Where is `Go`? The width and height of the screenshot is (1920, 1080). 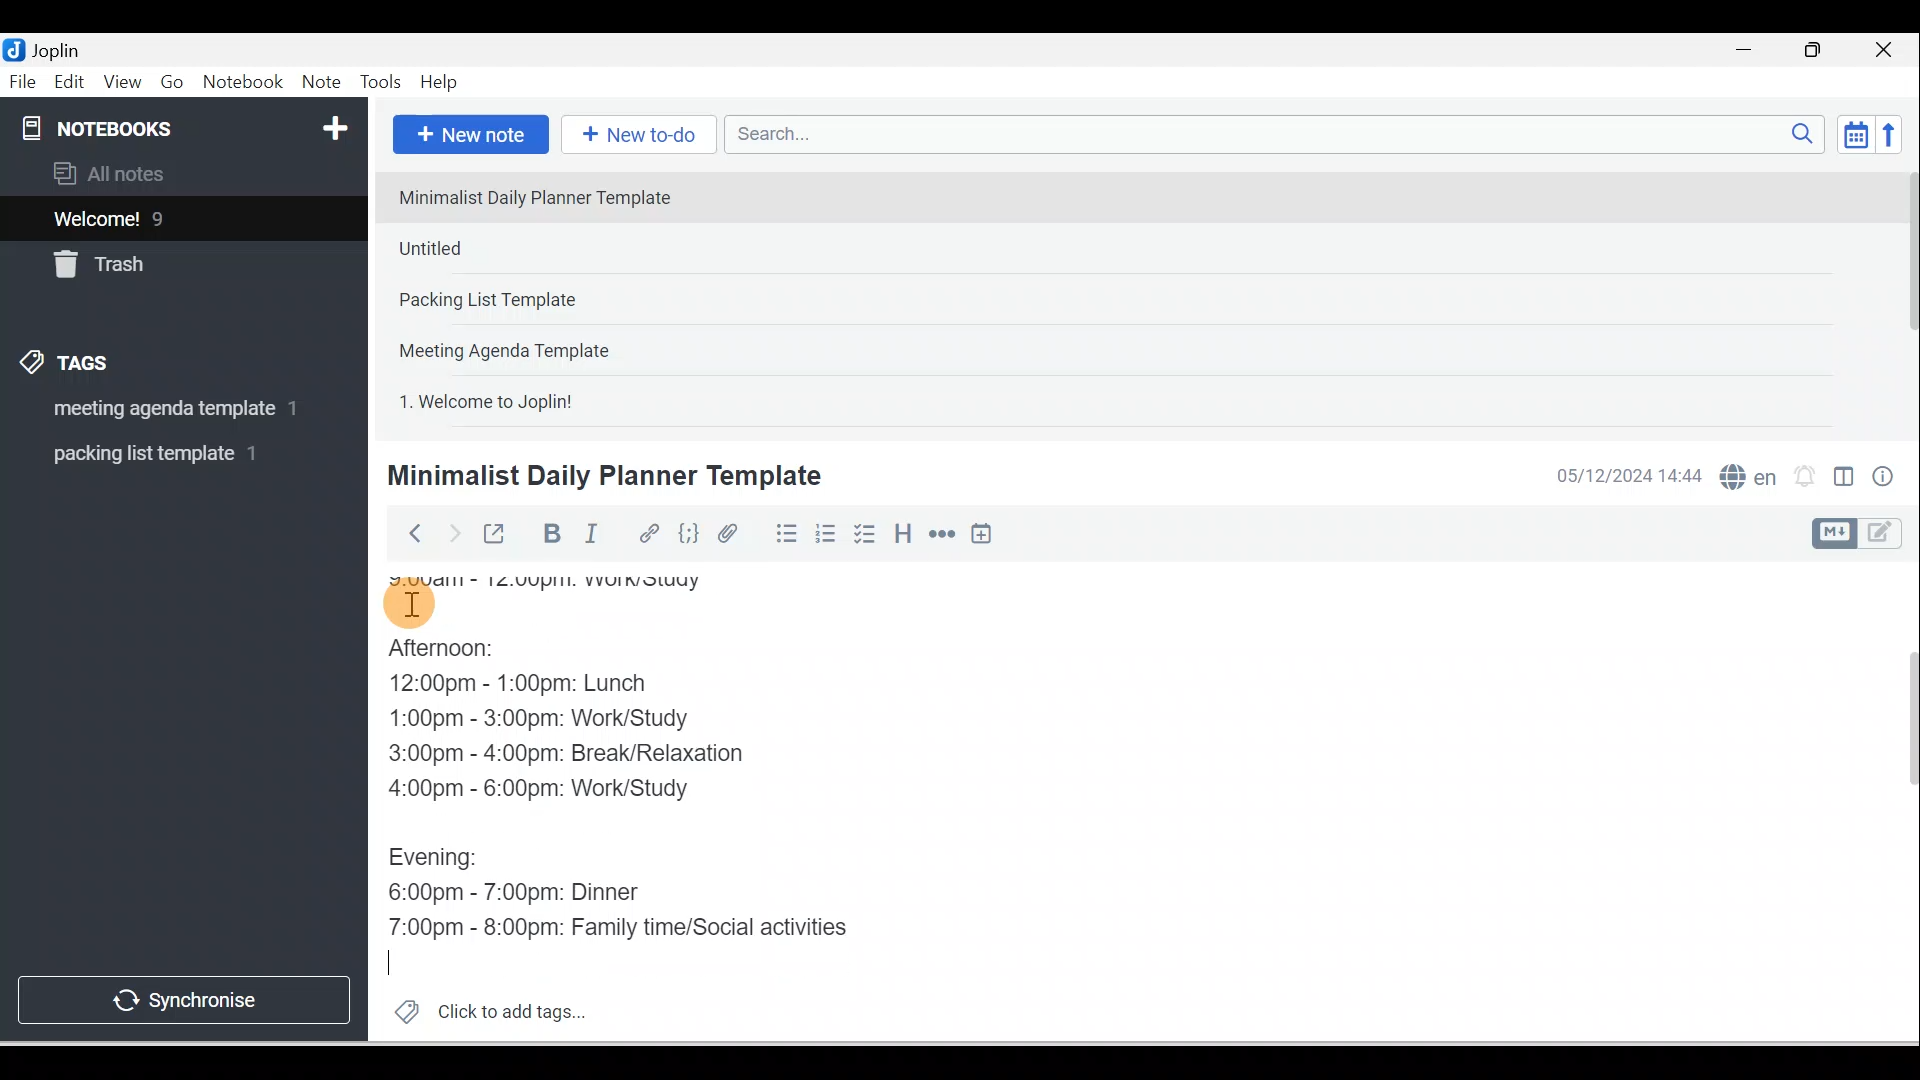
Go is located at coordinates (175, 83).